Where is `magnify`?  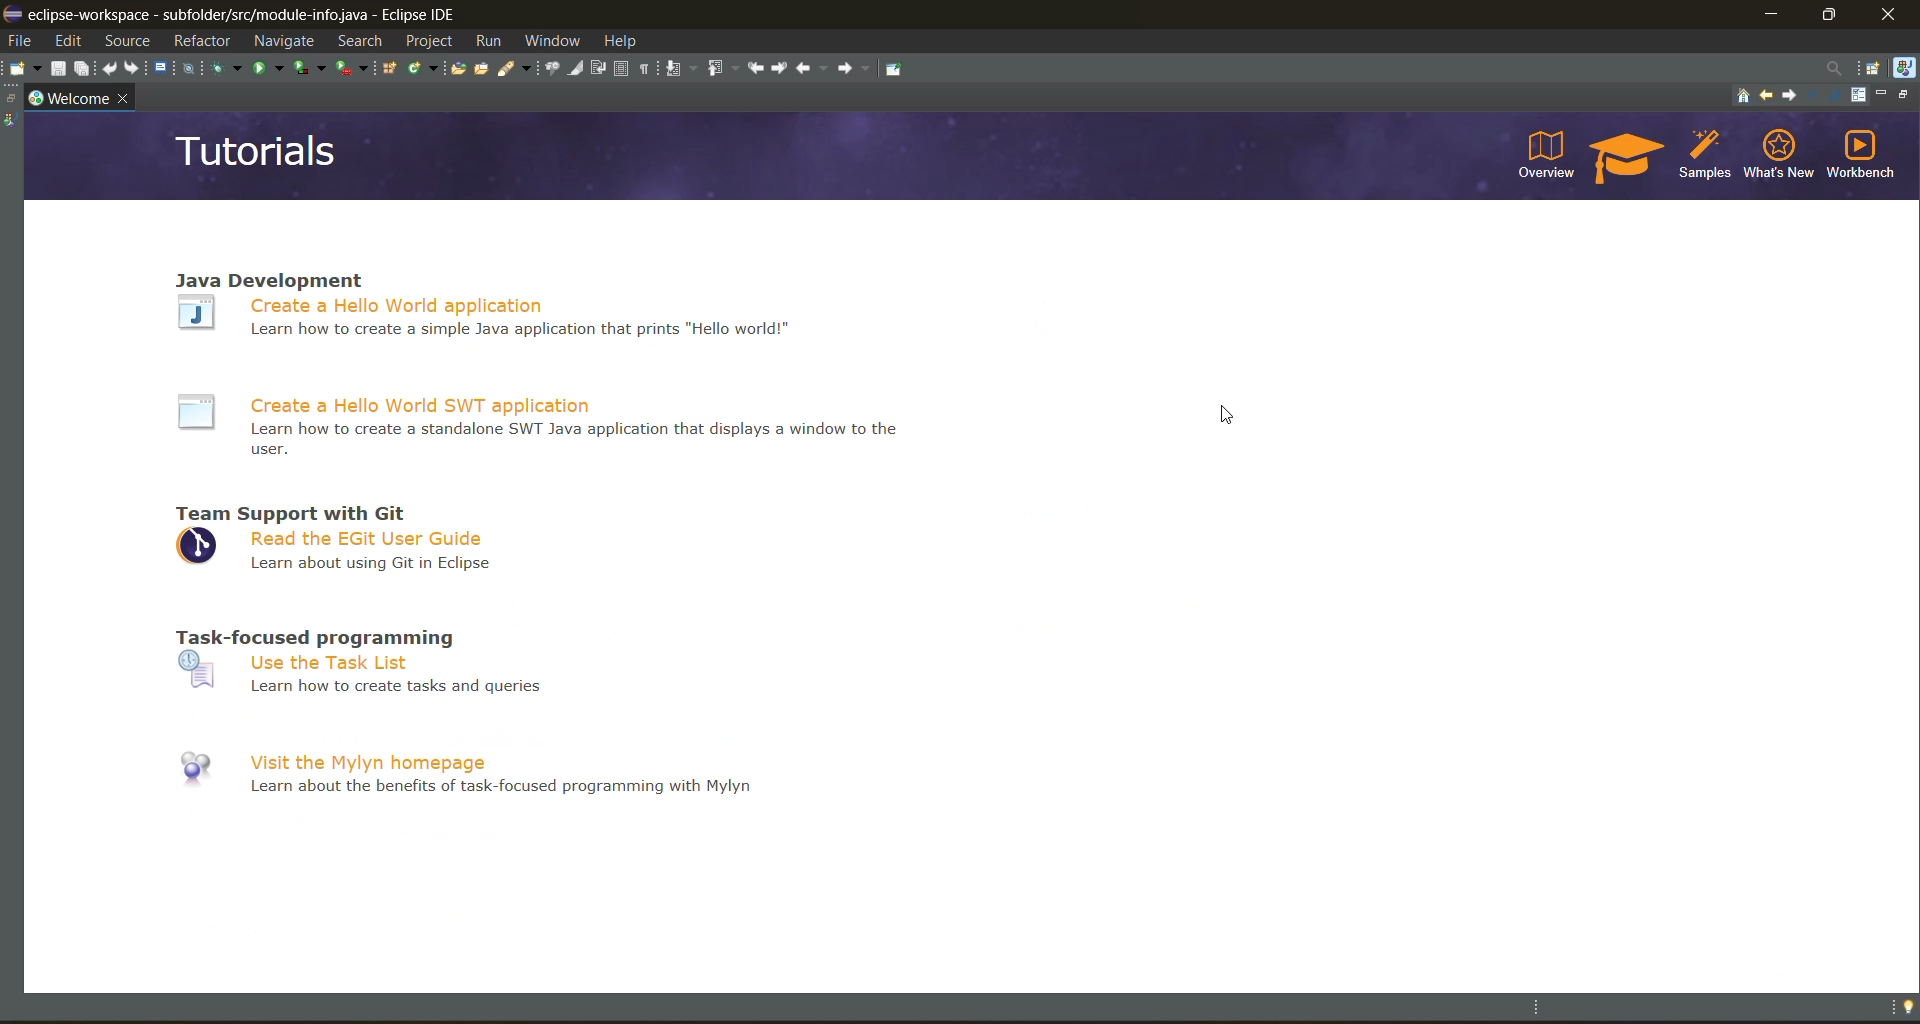
magnify is located at coordinates (1837, 96).